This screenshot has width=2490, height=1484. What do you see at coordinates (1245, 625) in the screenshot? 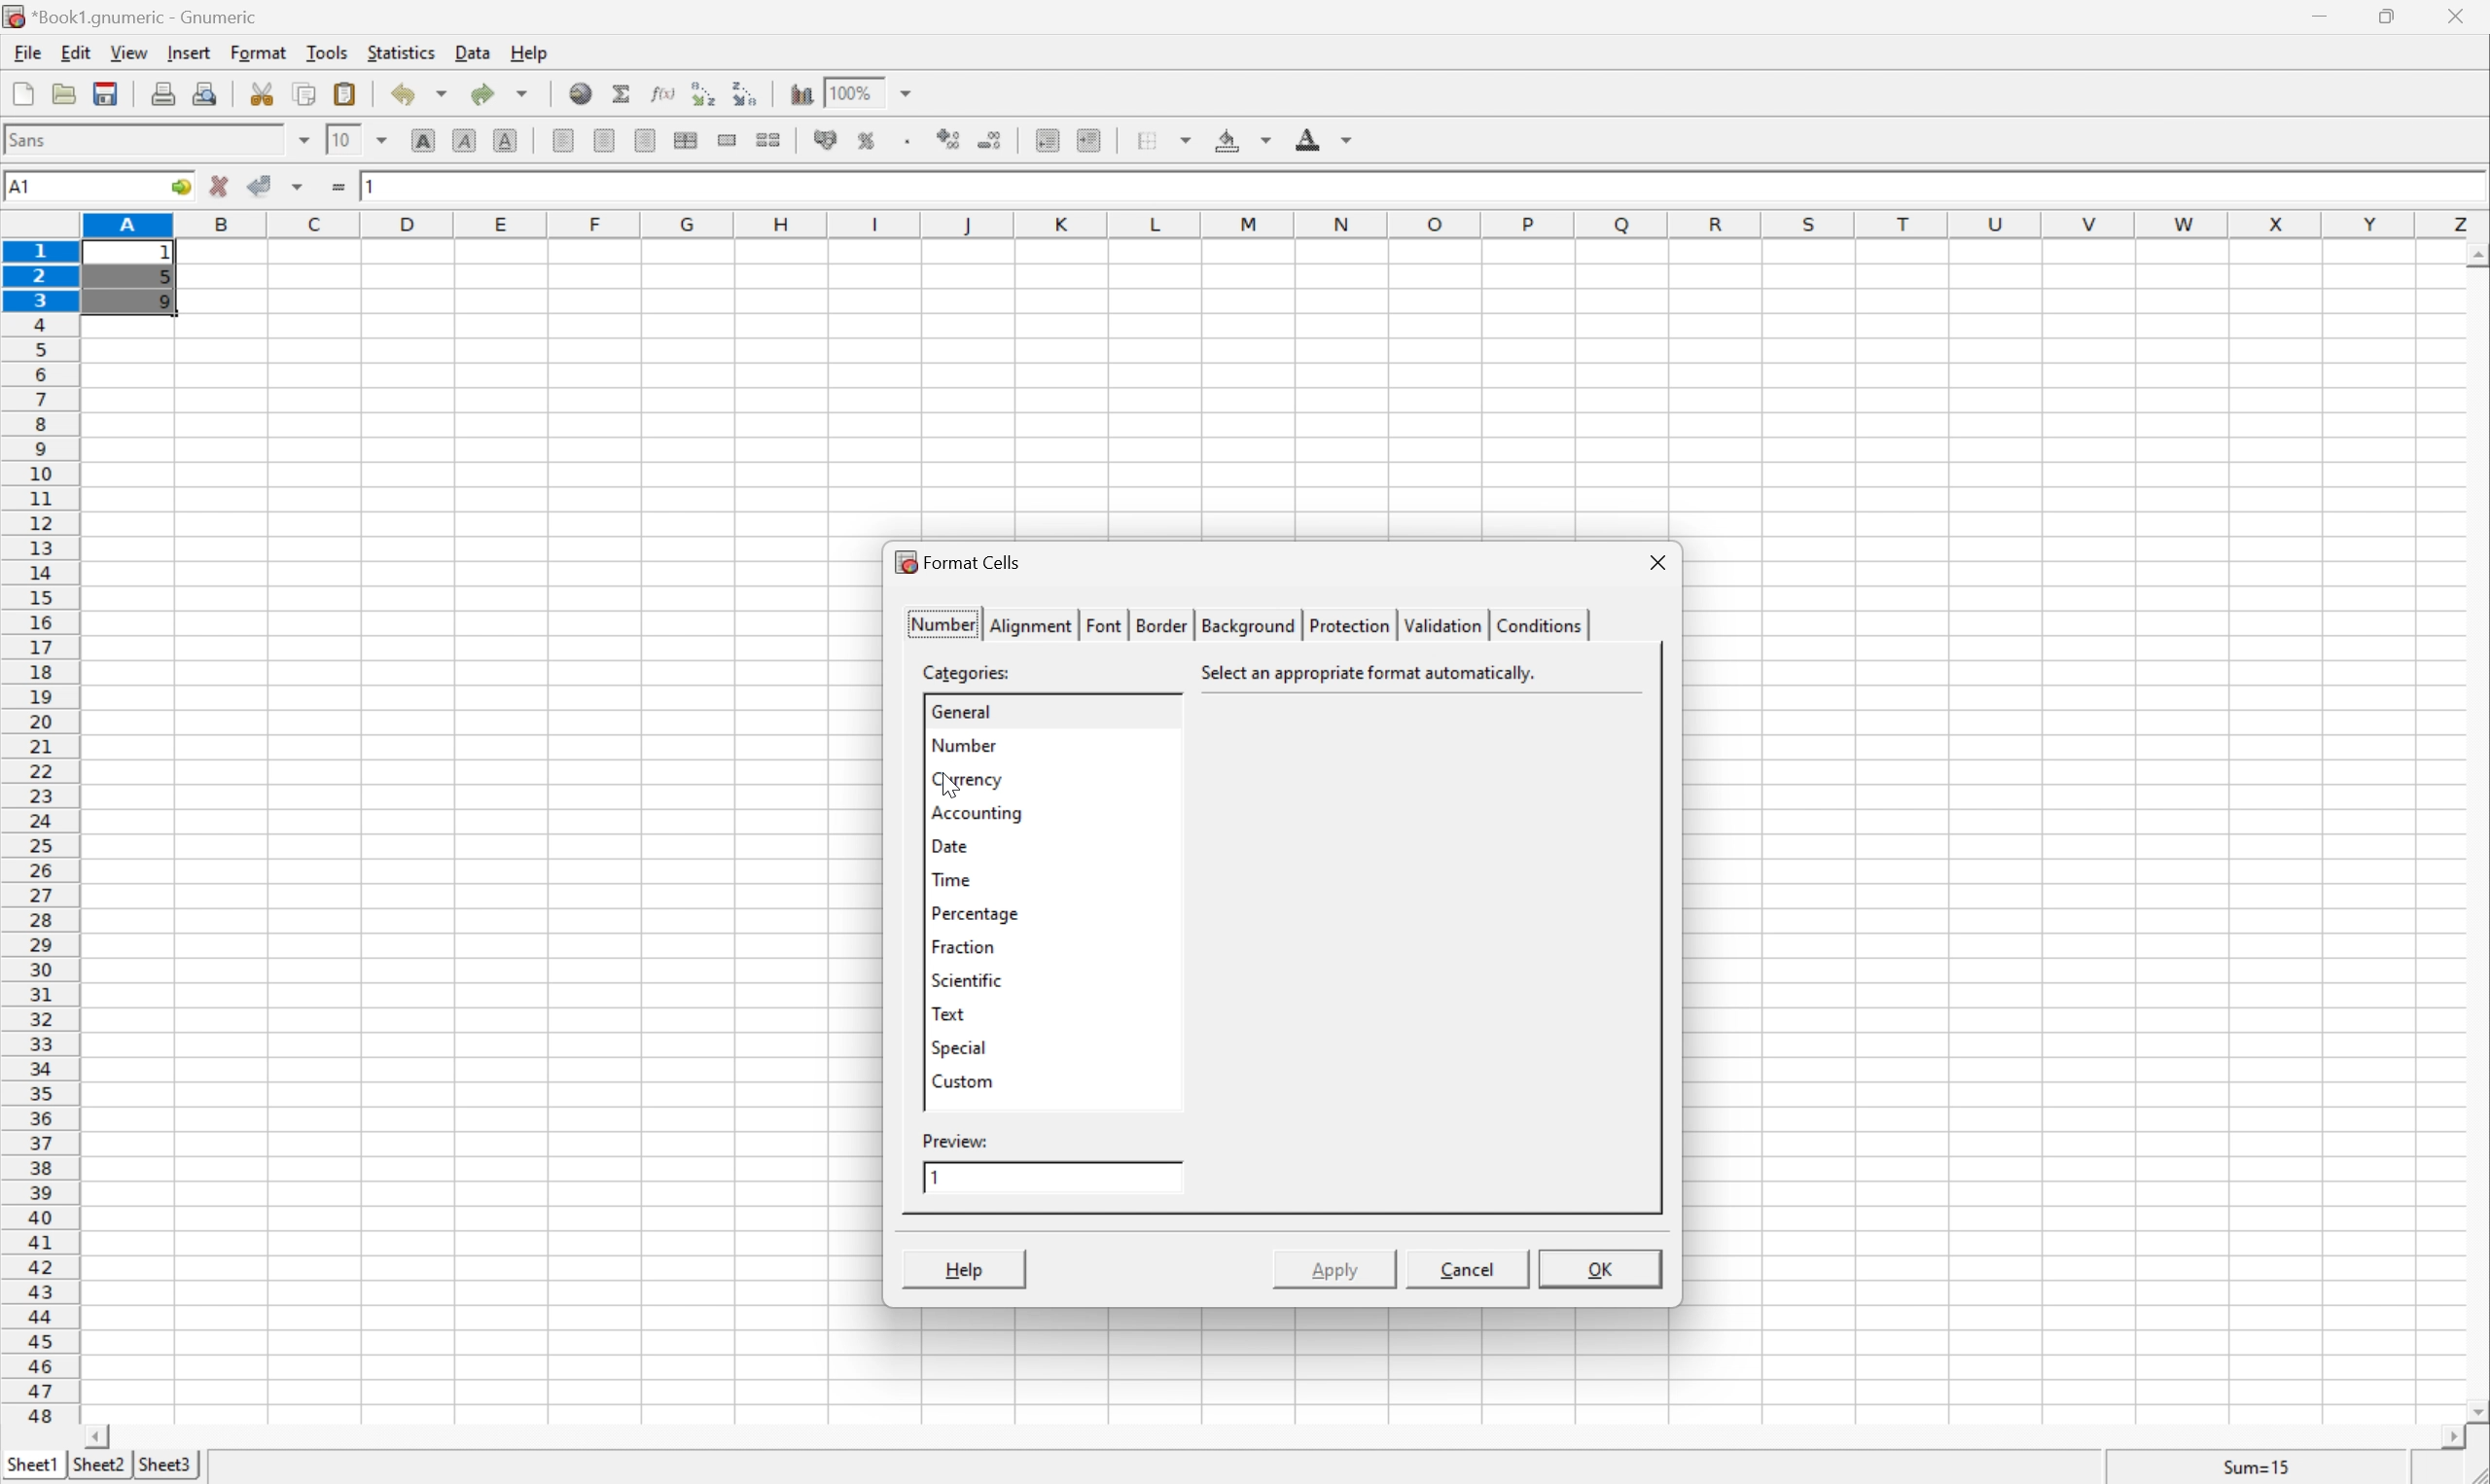
I see `background` at bounding box center [1245, 625].